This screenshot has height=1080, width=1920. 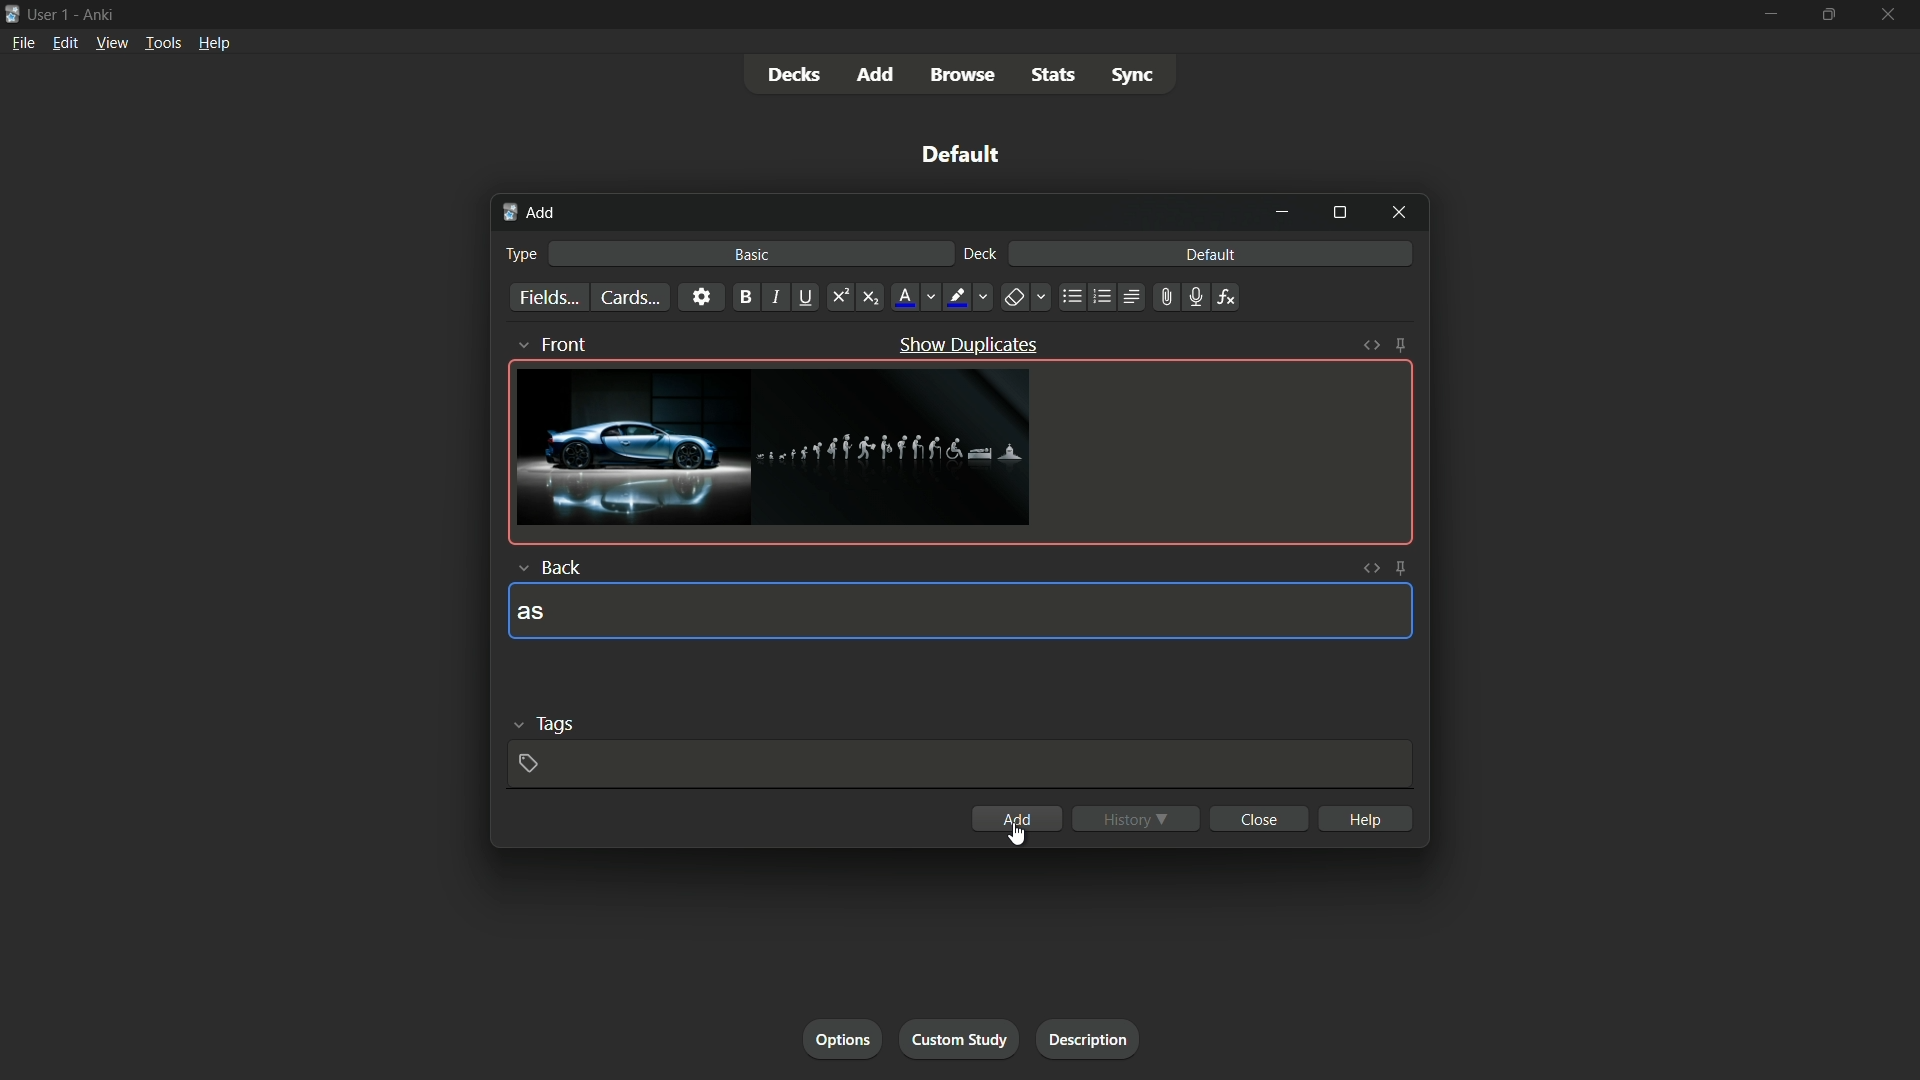 I want to click on toggle html editor, so click(x=1371, y=344).